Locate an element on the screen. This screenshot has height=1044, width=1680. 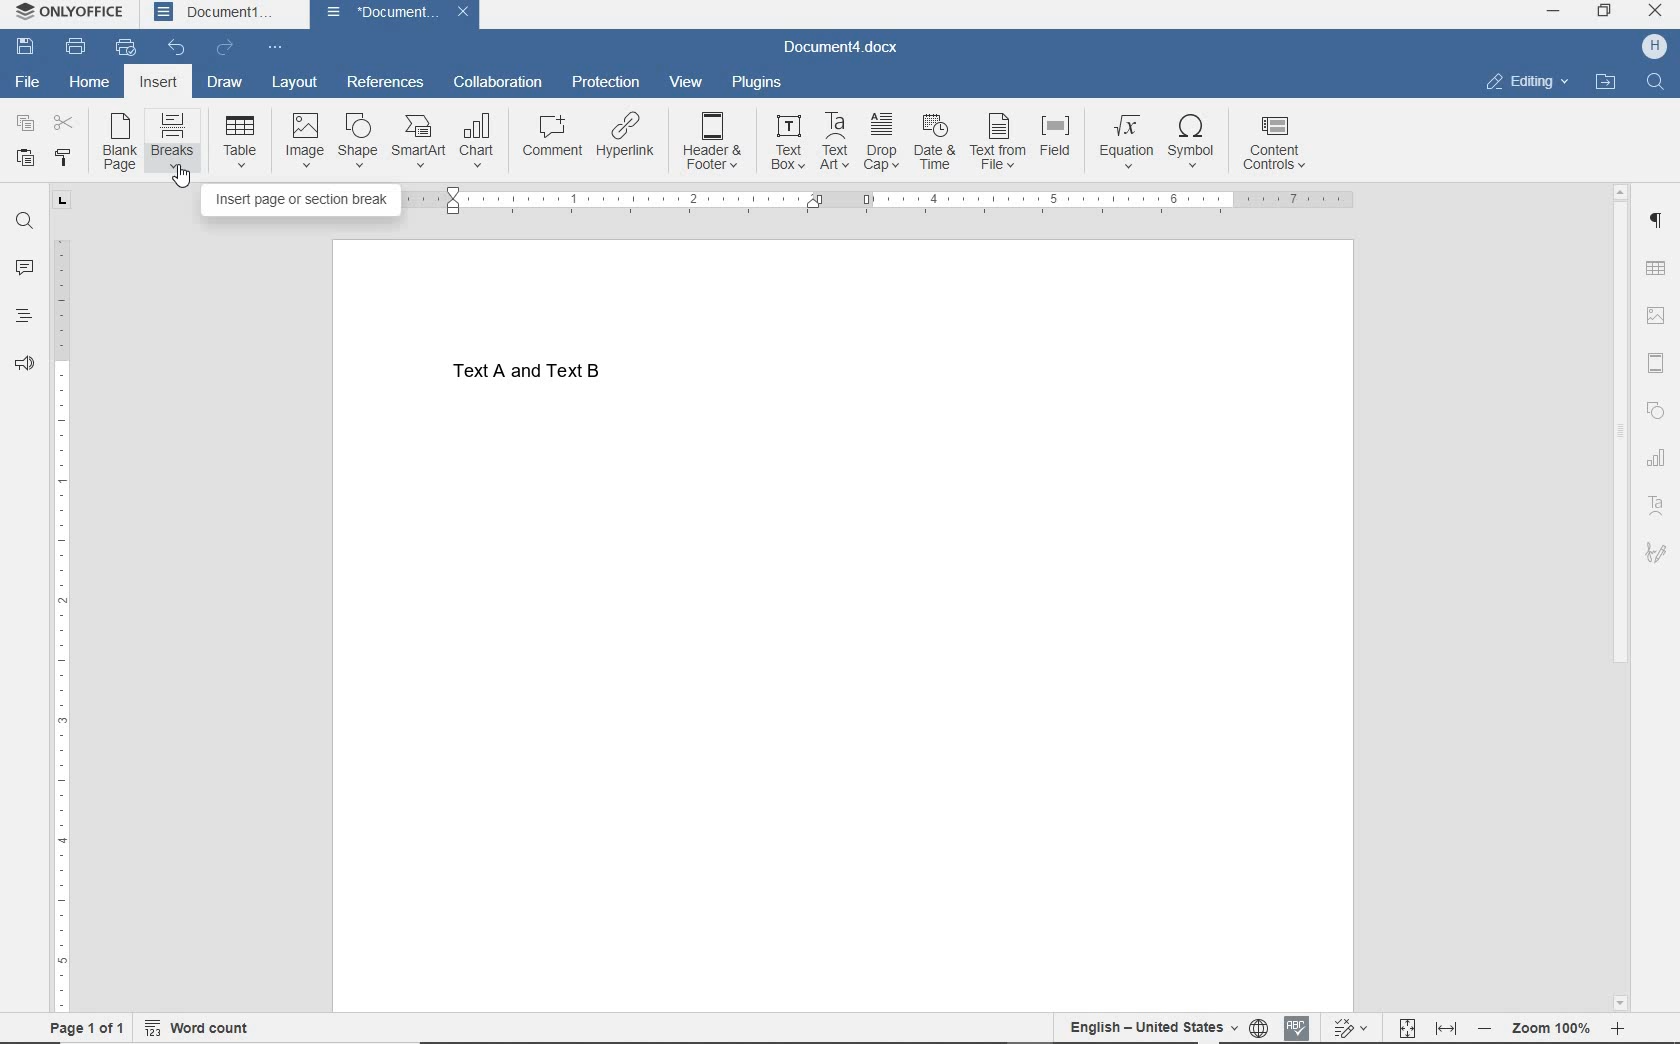
HEADER & FOOTER is located at coordinates (1656, 363).